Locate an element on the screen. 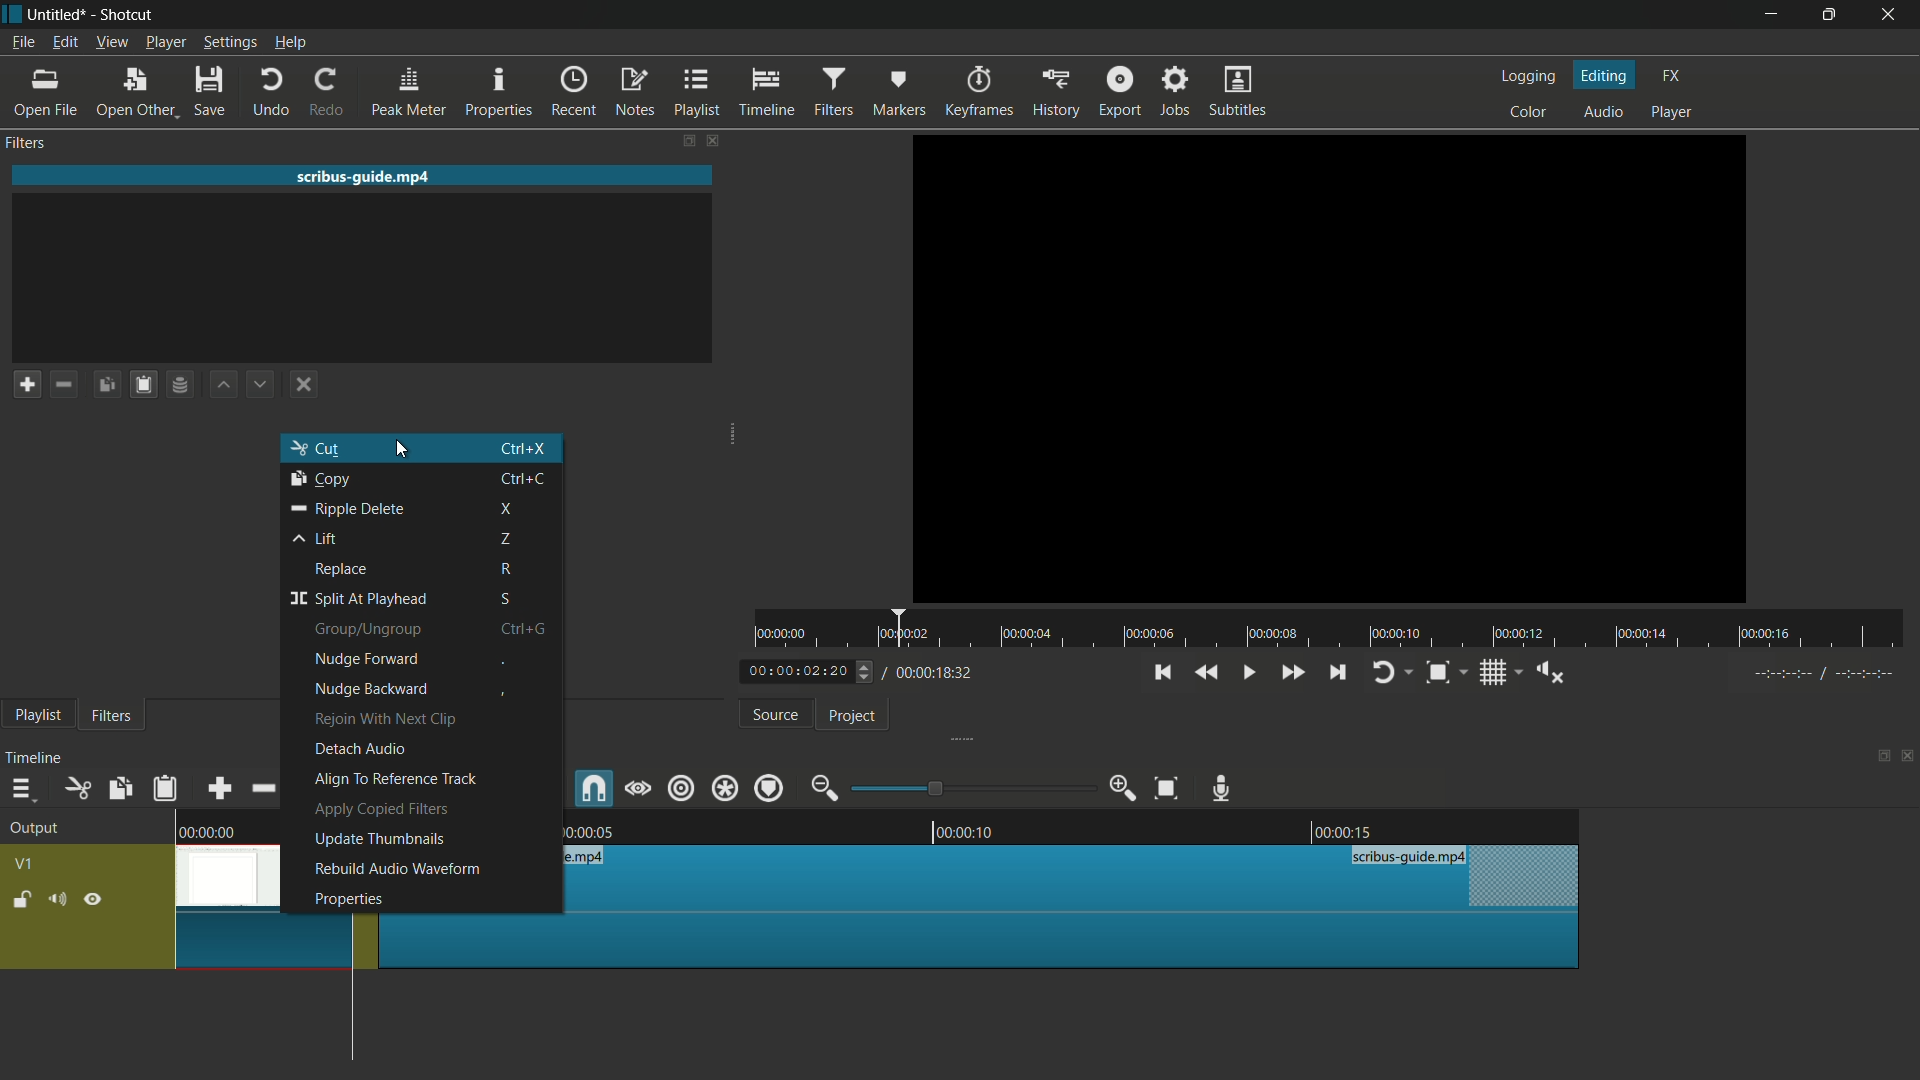 The height and width of the screenshot is (1080, 1920). player is located at coordinates (1671, 111).